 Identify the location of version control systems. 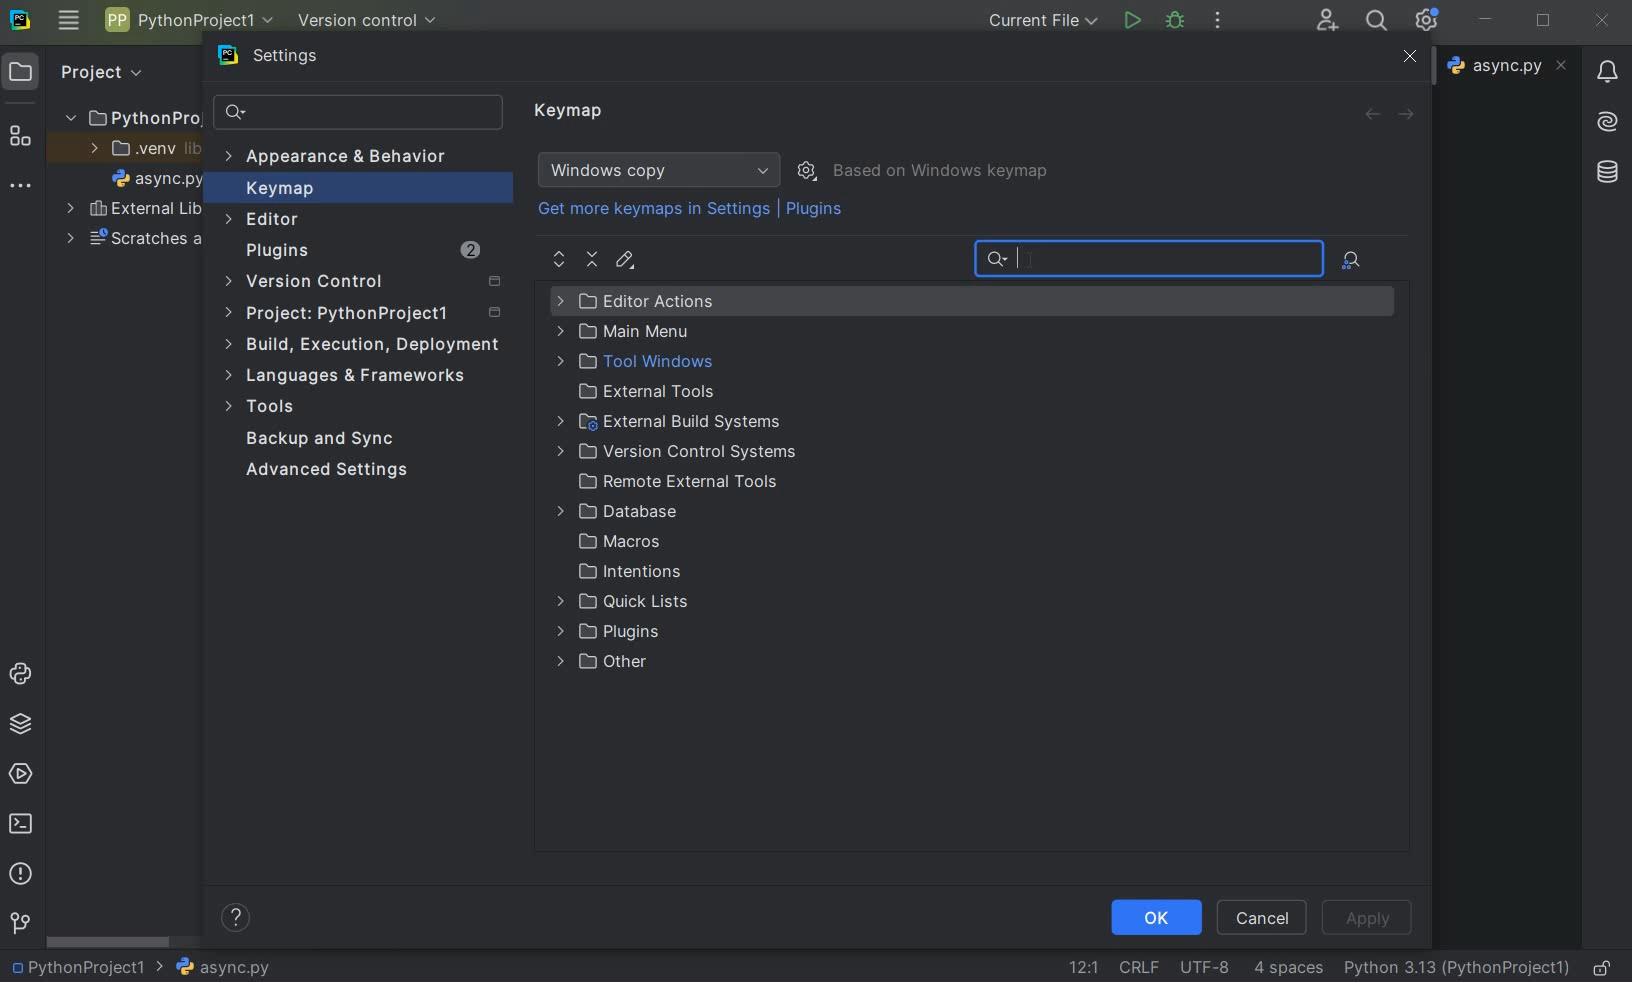
(677, 454).